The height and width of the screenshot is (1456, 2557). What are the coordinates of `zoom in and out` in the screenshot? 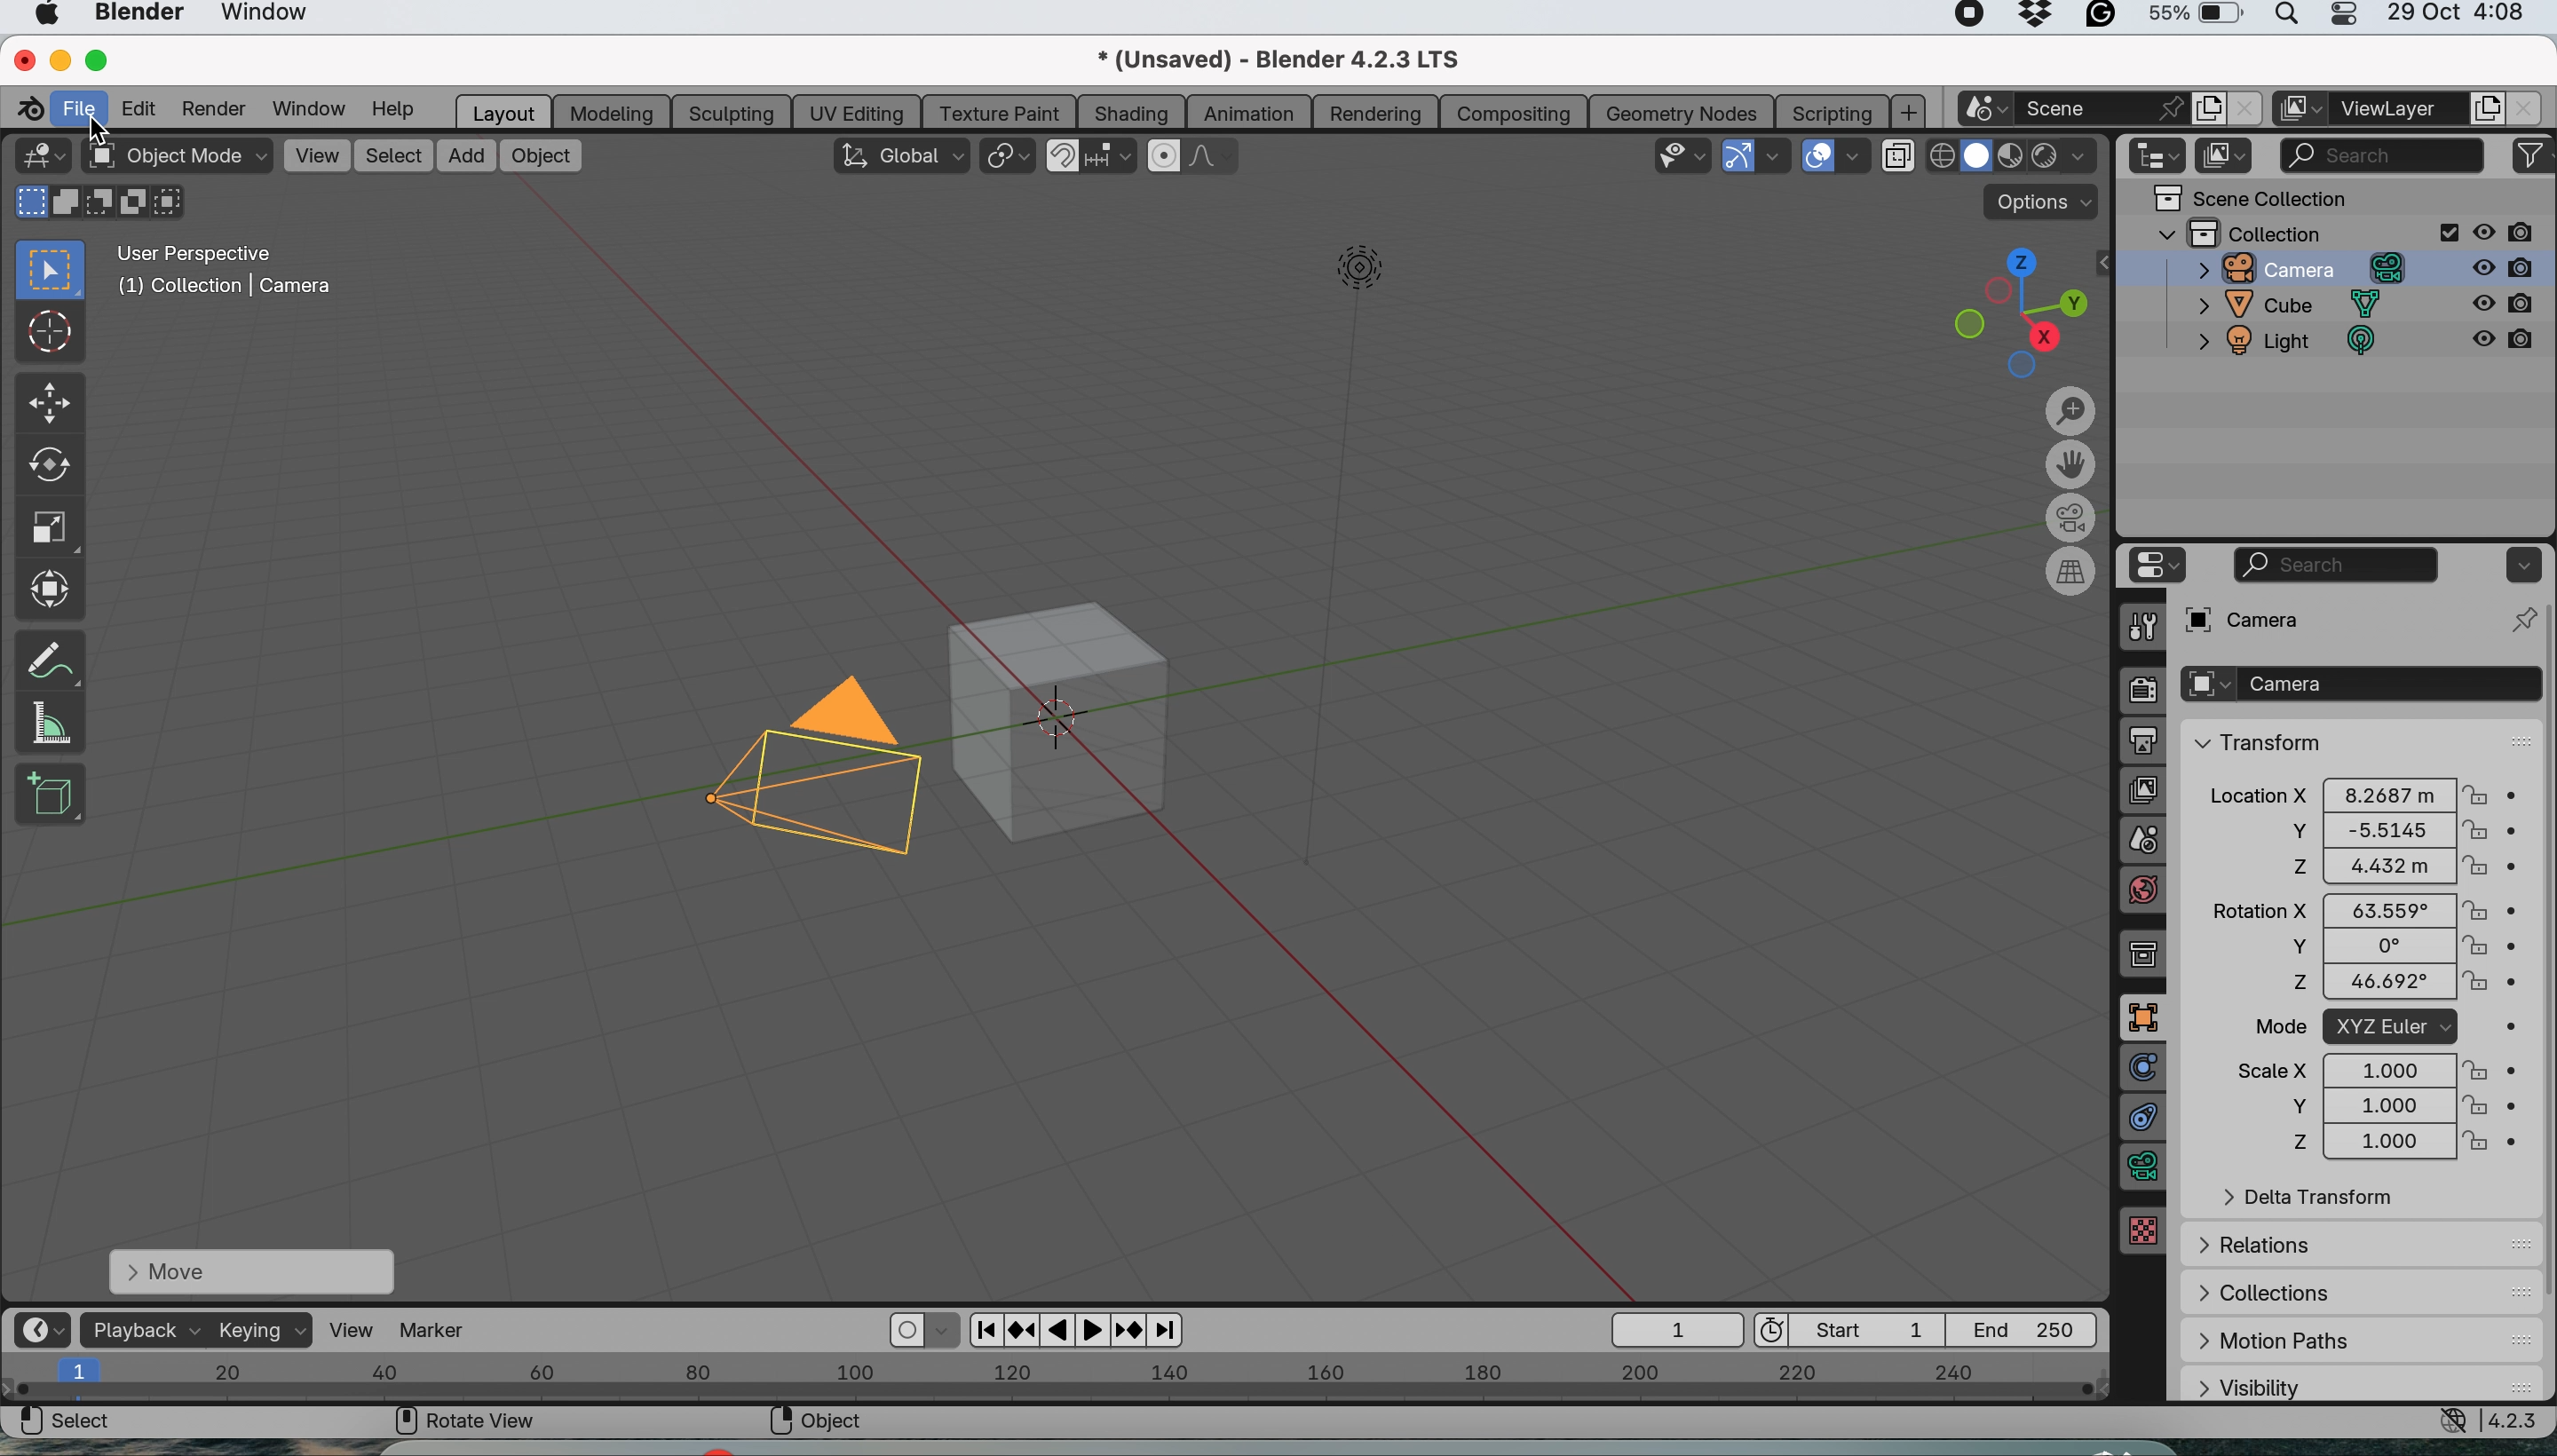 It's located at (2066, 409).